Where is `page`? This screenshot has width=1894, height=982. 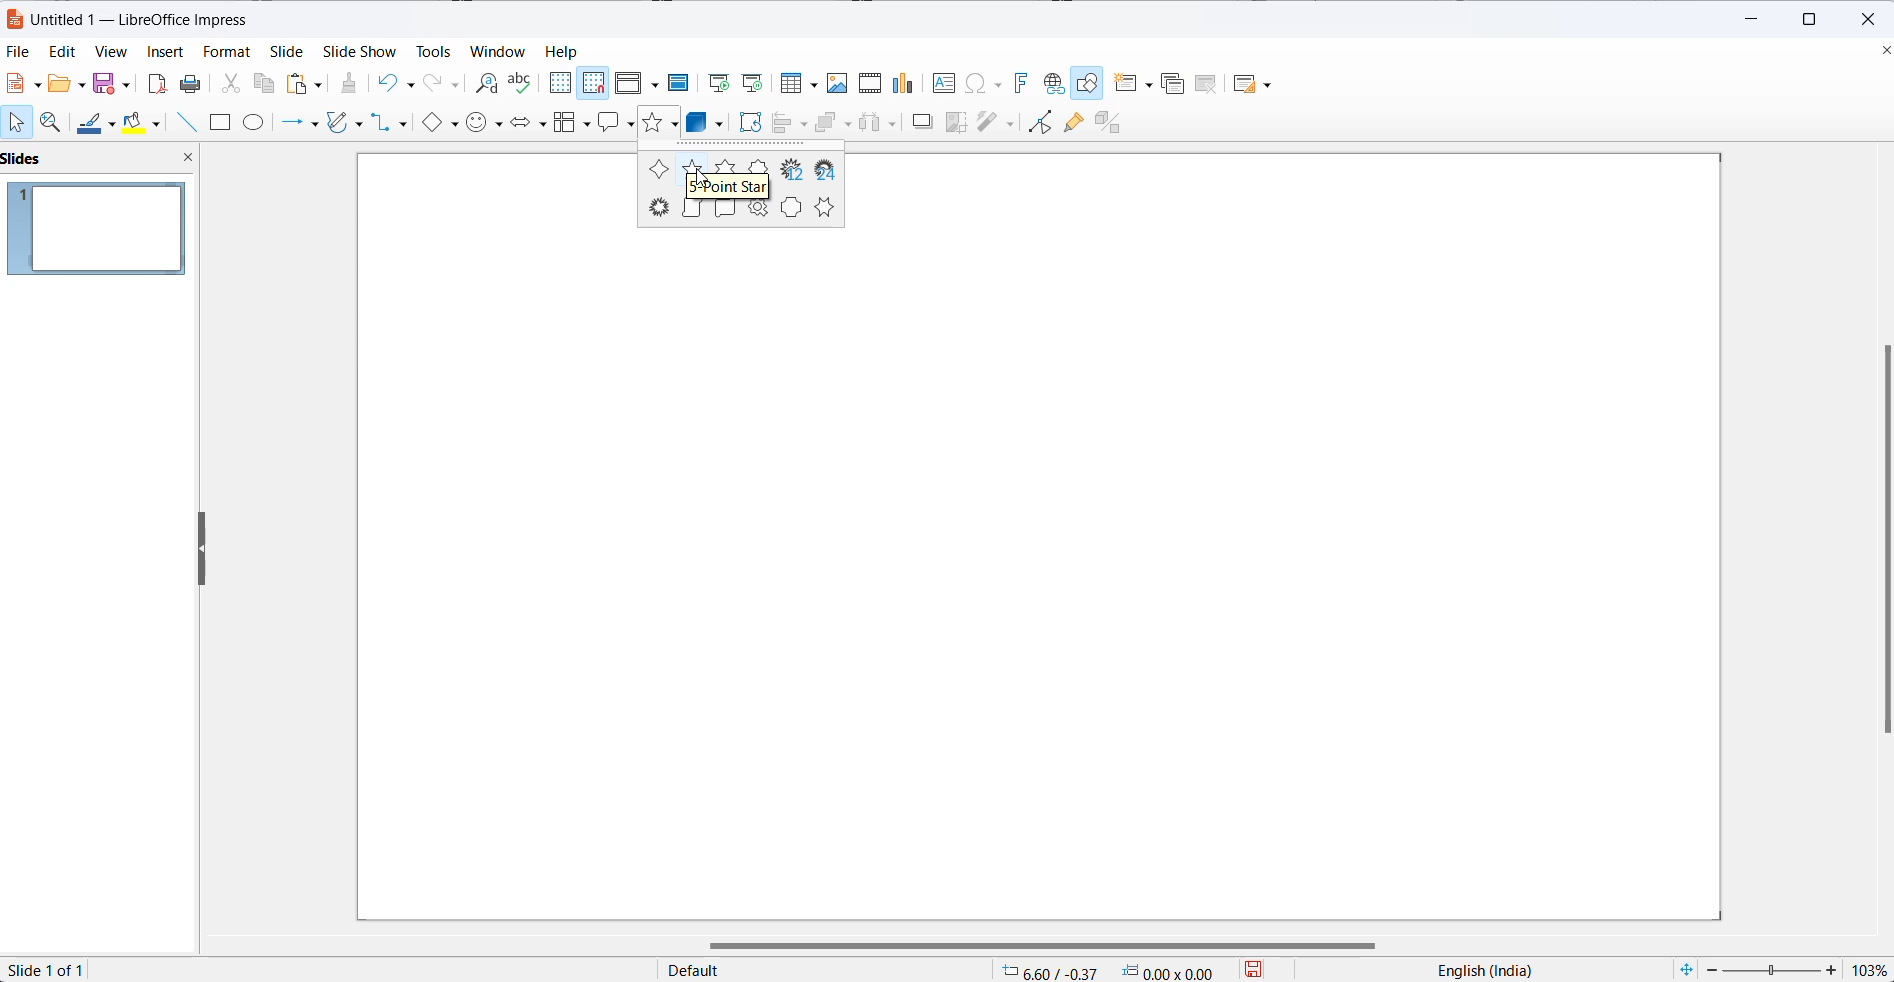
page is located at coordinates (1034, 574).